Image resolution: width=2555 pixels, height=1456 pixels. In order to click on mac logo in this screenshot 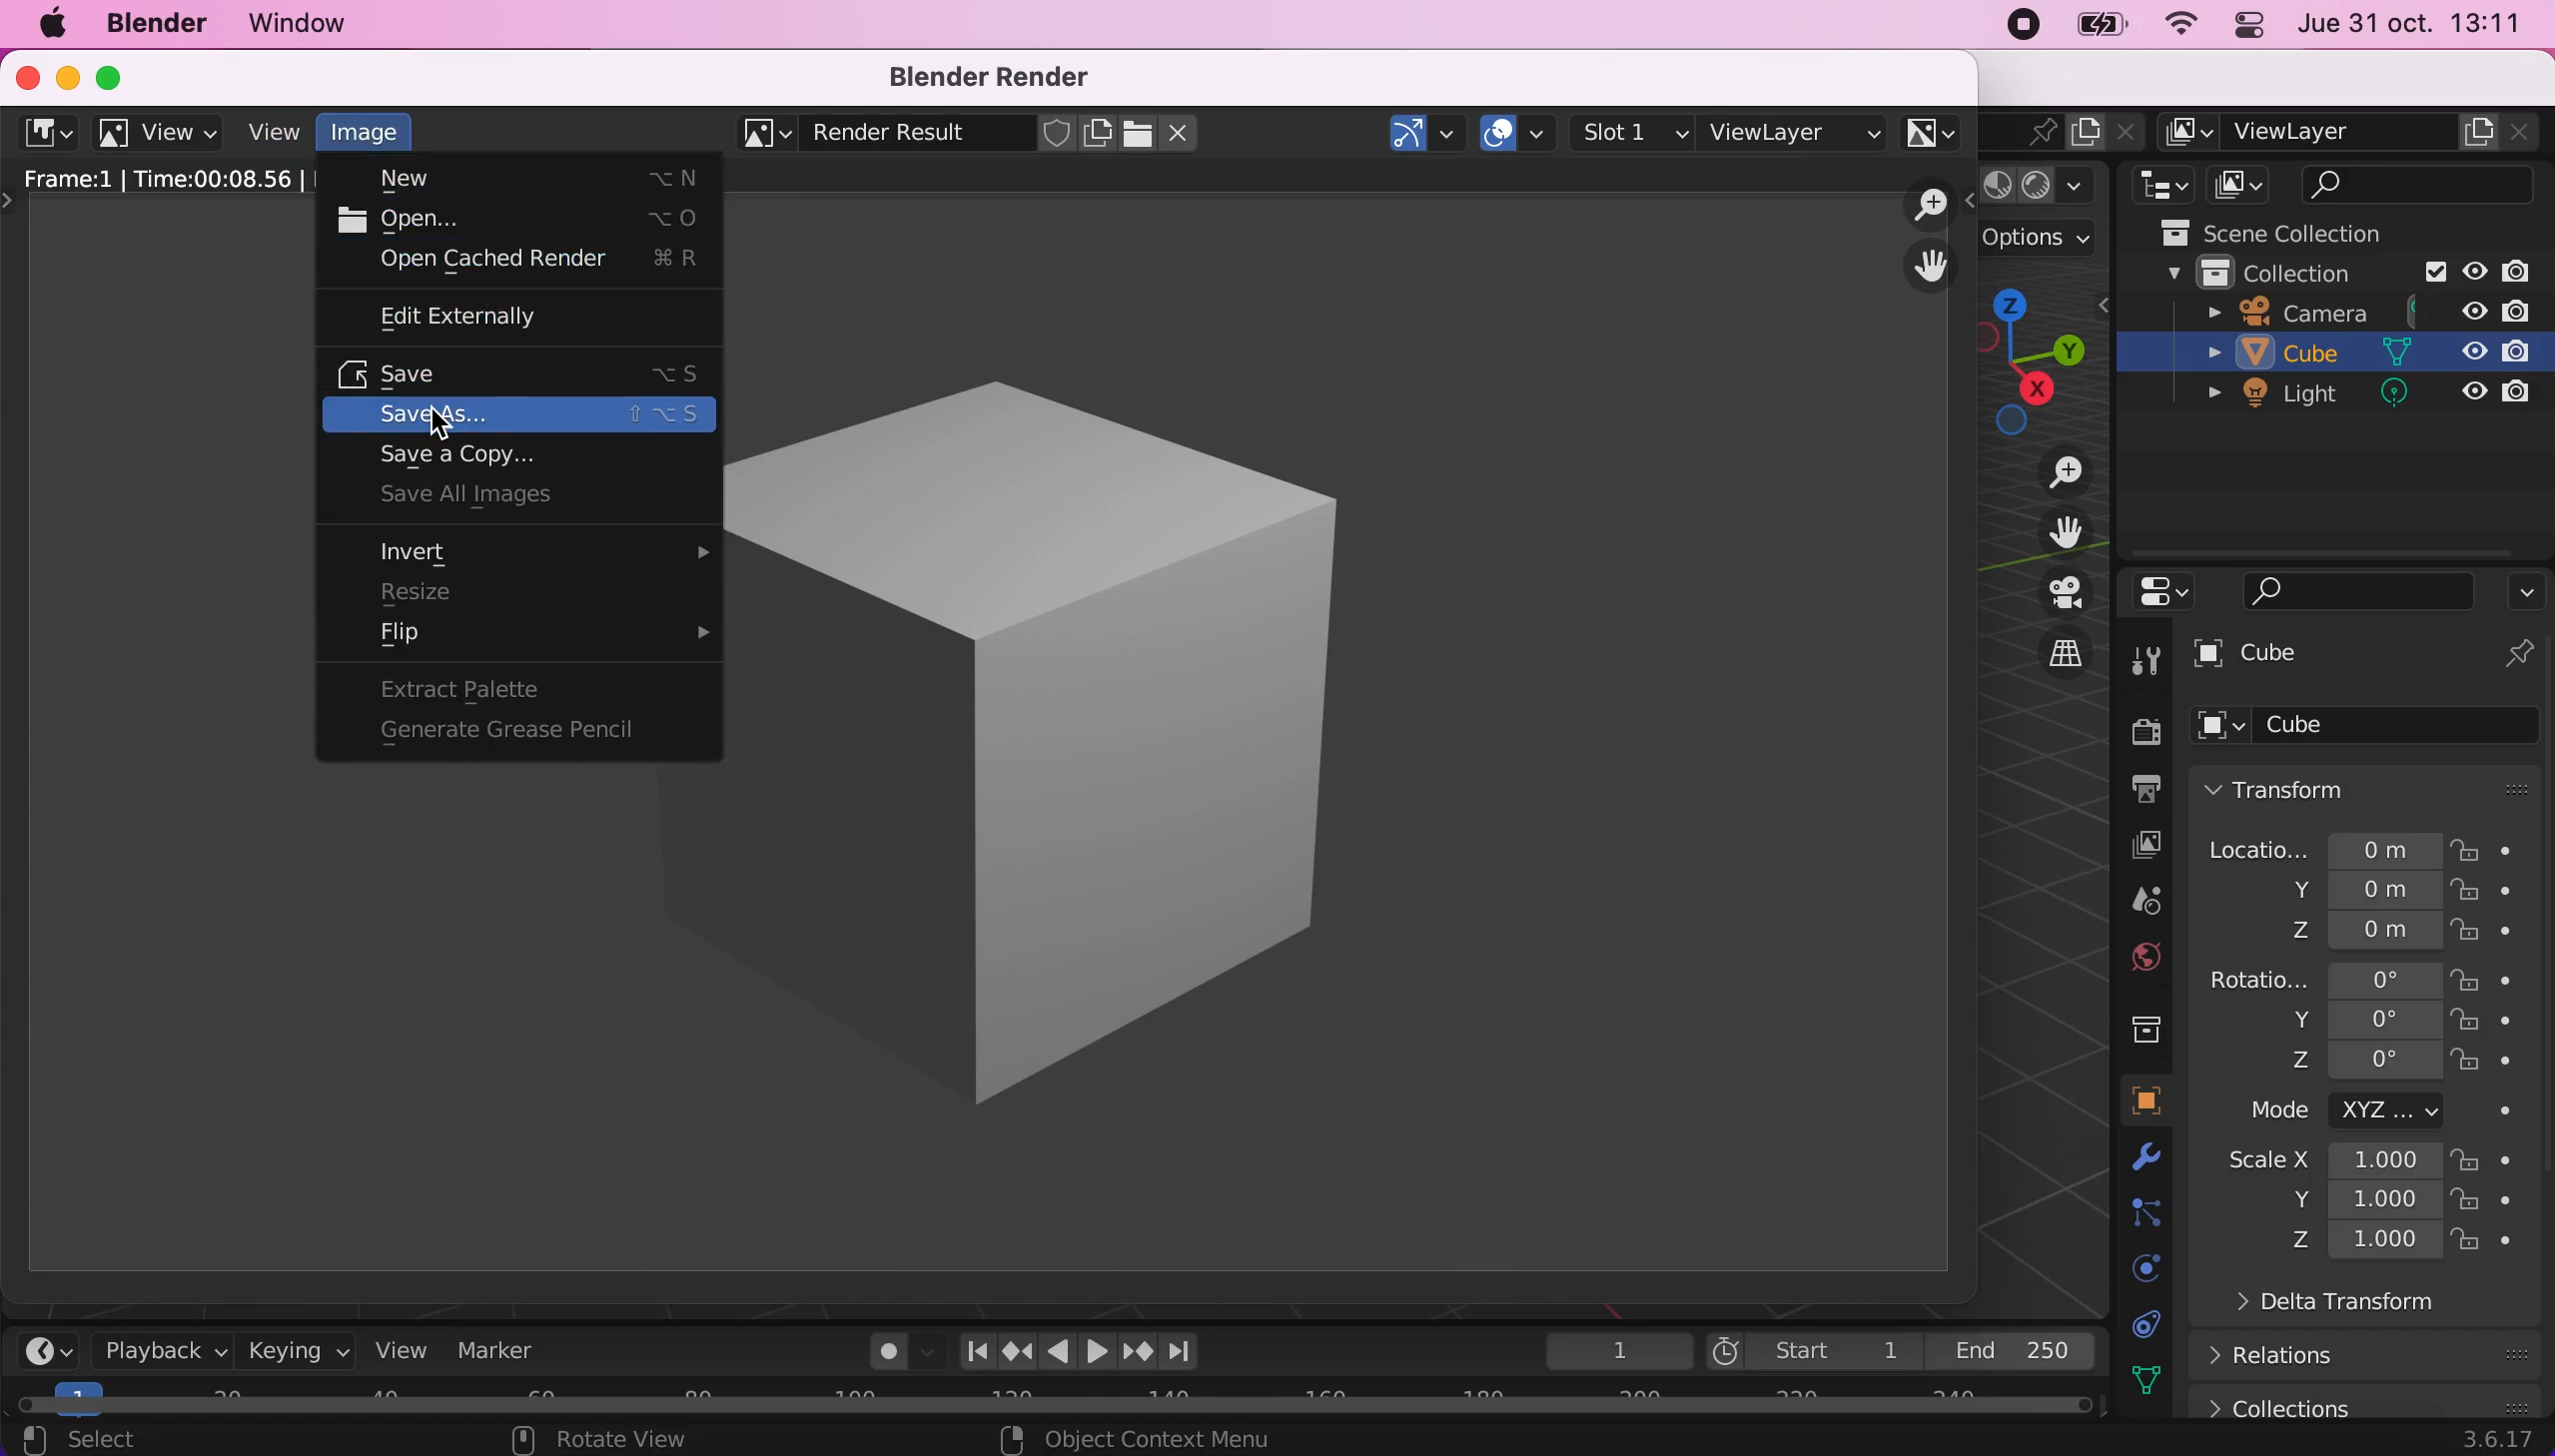, I will do `click(45, 24)`.